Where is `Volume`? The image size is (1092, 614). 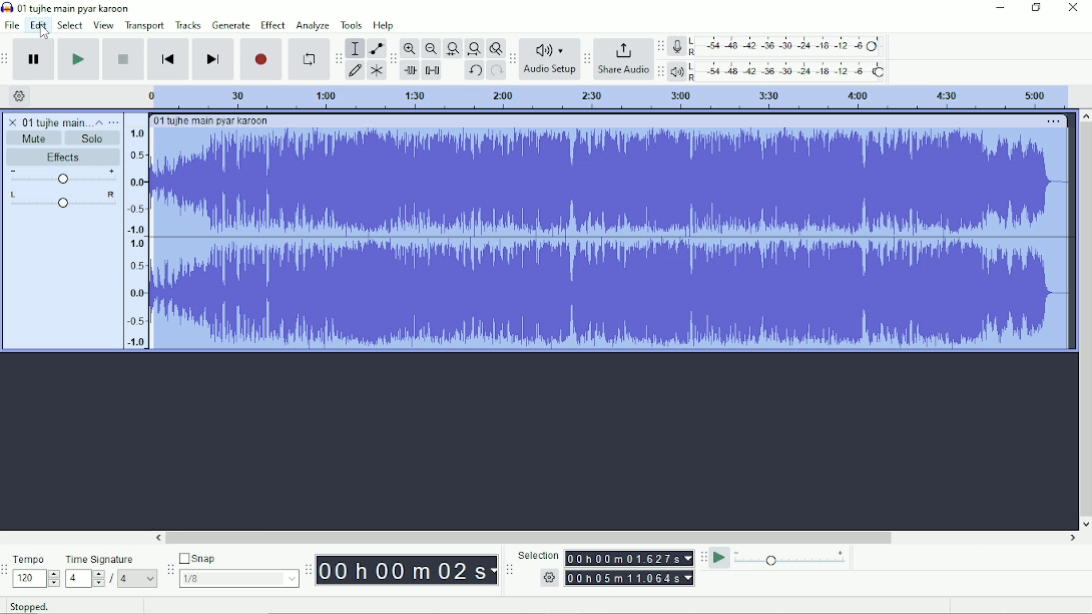
Volume is located at coordinates (63, 176).